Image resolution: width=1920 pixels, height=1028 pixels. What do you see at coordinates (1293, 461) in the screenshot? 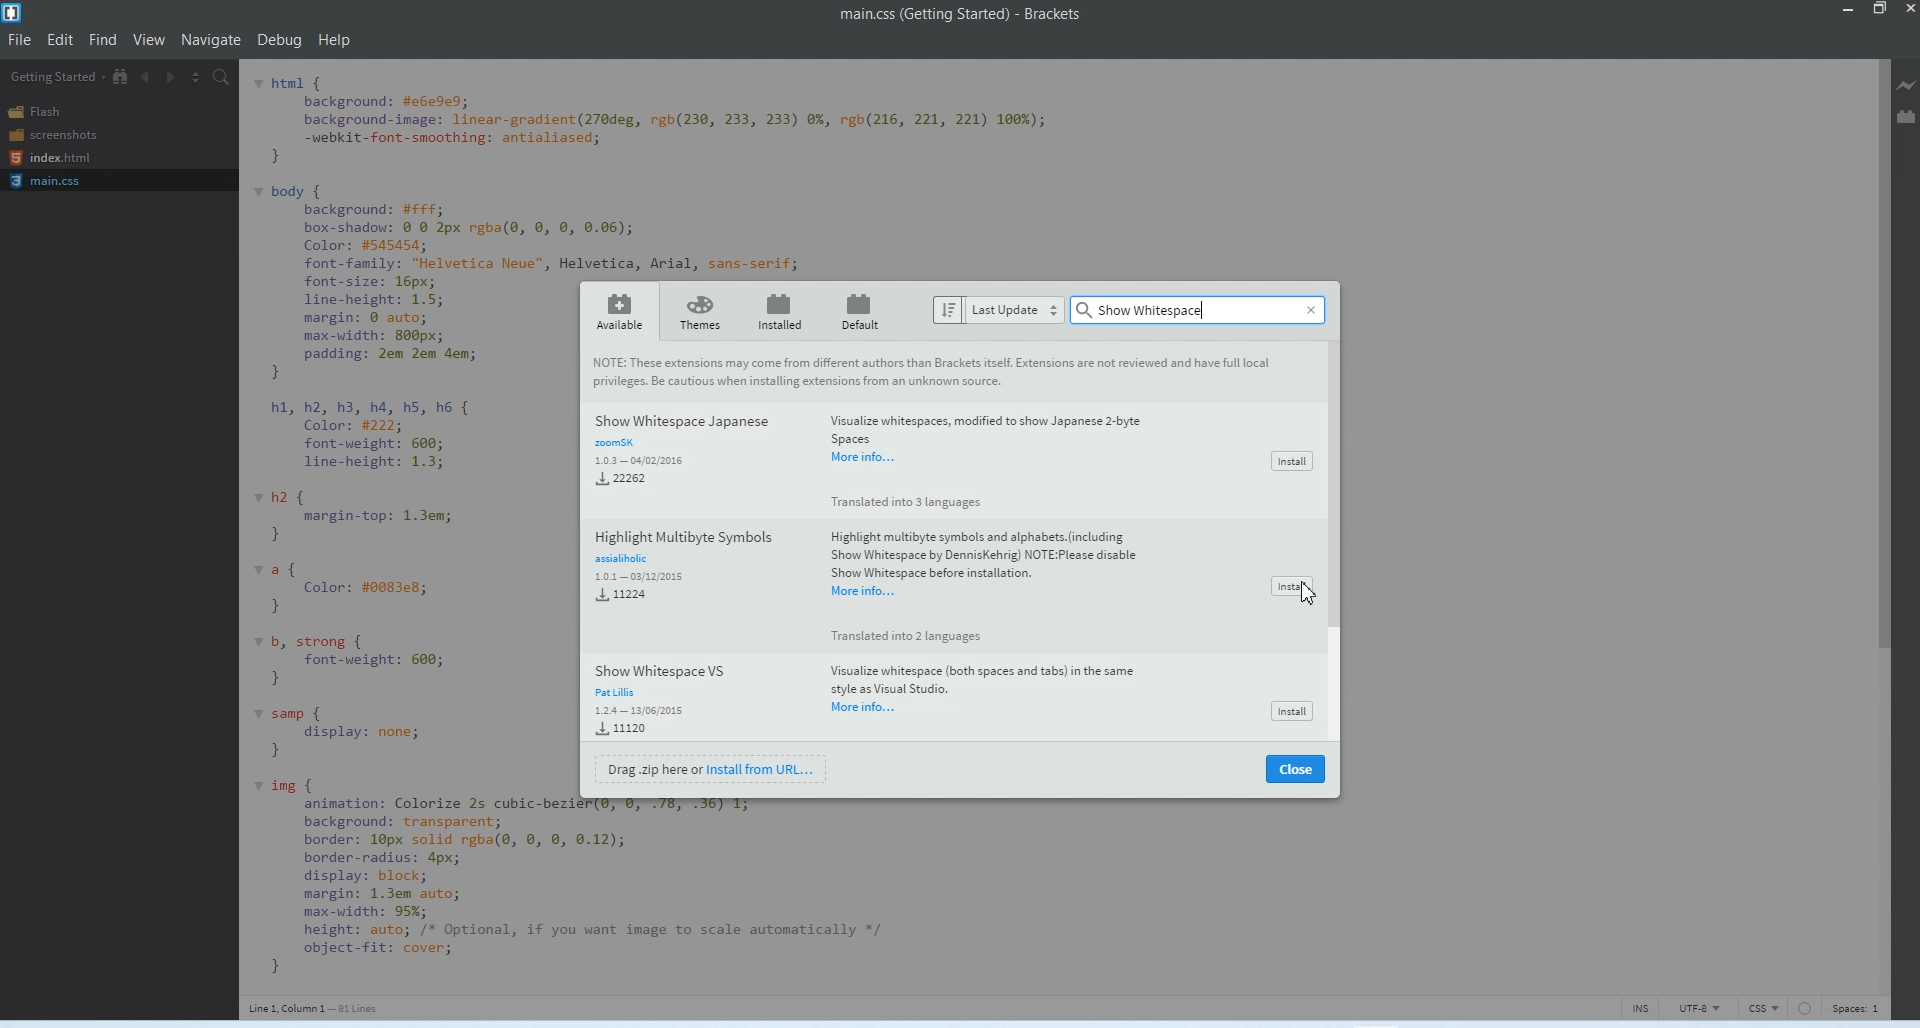
I see `Install` at bounding box center [1293, 461].